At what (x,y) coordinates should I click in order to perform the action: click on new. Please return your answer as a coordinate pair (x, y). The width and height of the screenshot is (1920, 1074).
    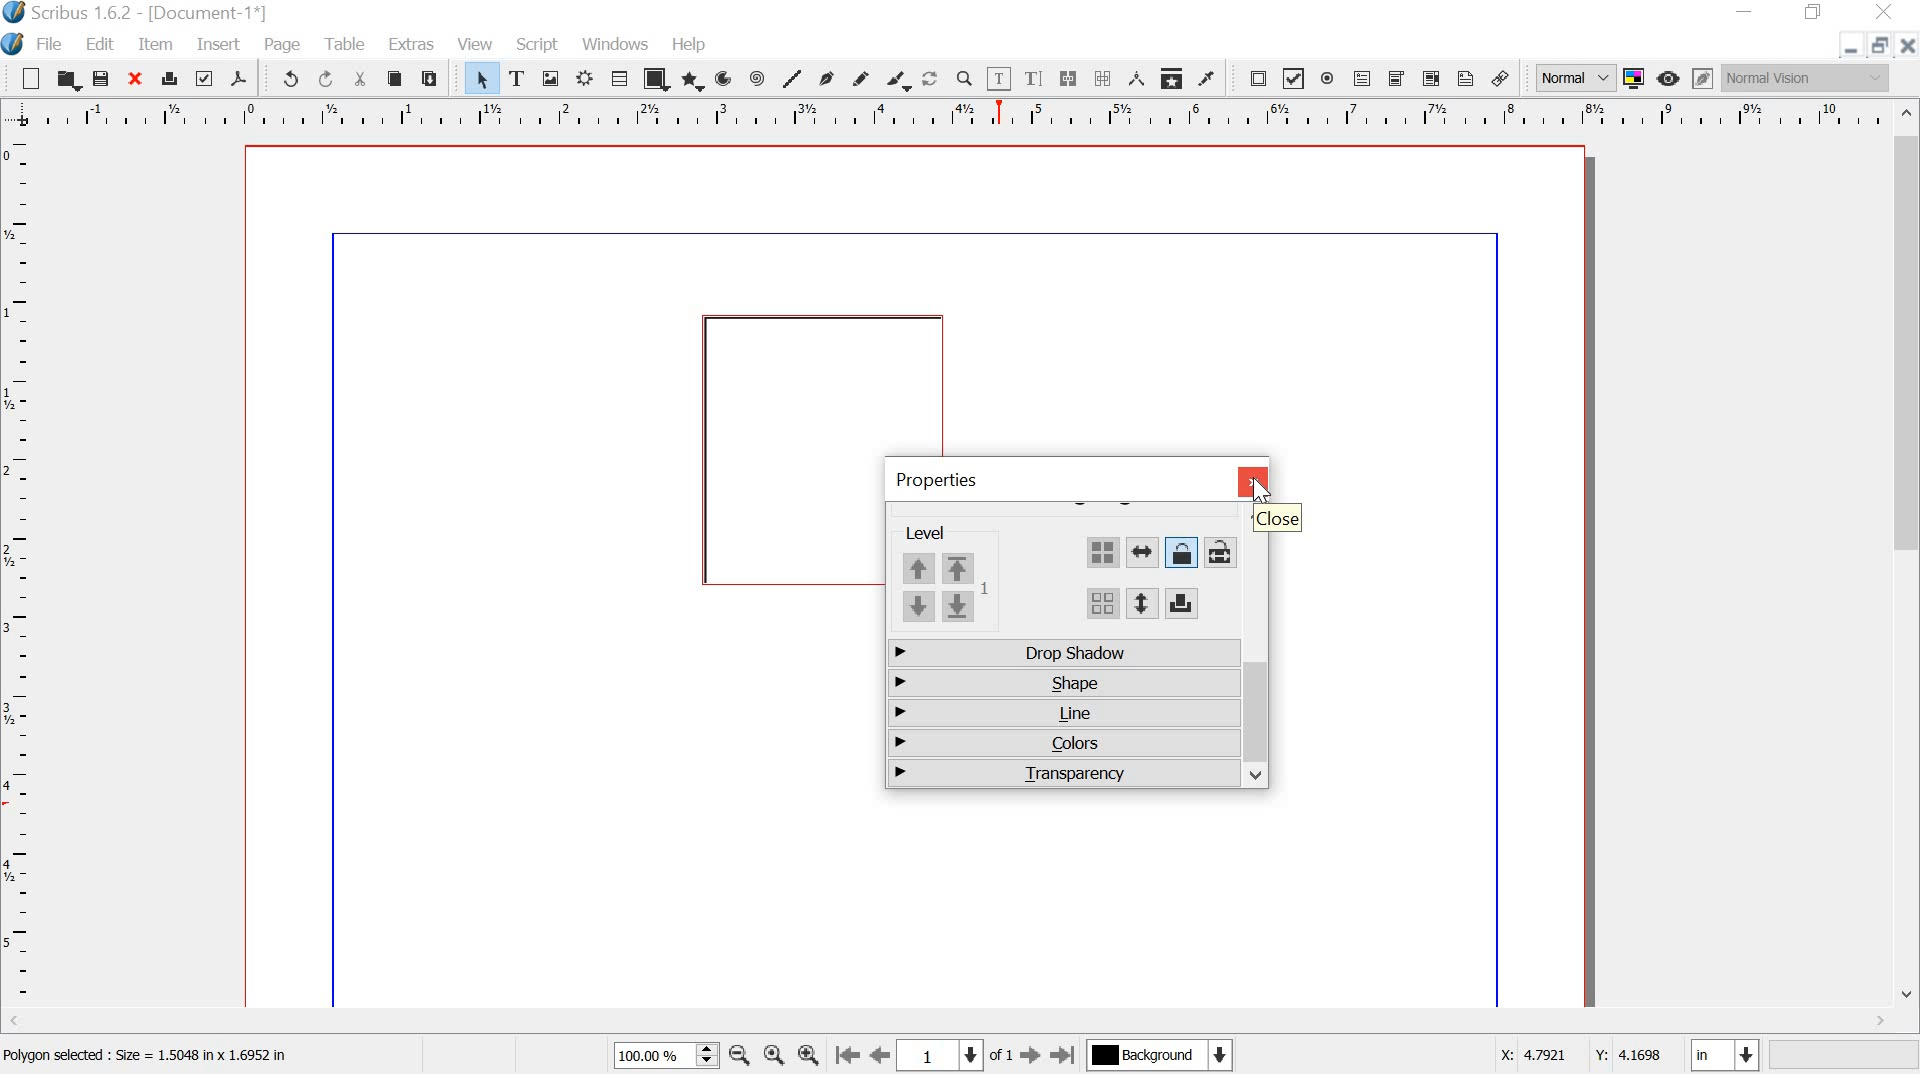
    Looking at the image, I should click on (23, 79).